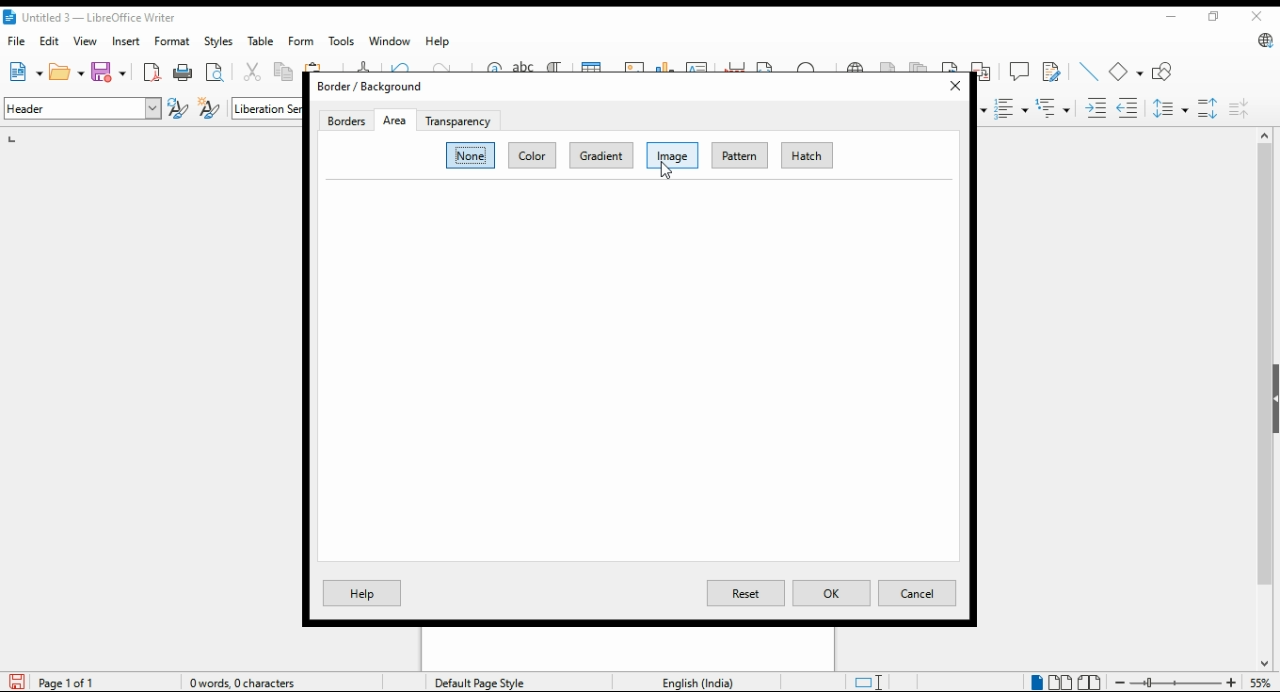  I want to click on decrease indent, so click(1129, 107).